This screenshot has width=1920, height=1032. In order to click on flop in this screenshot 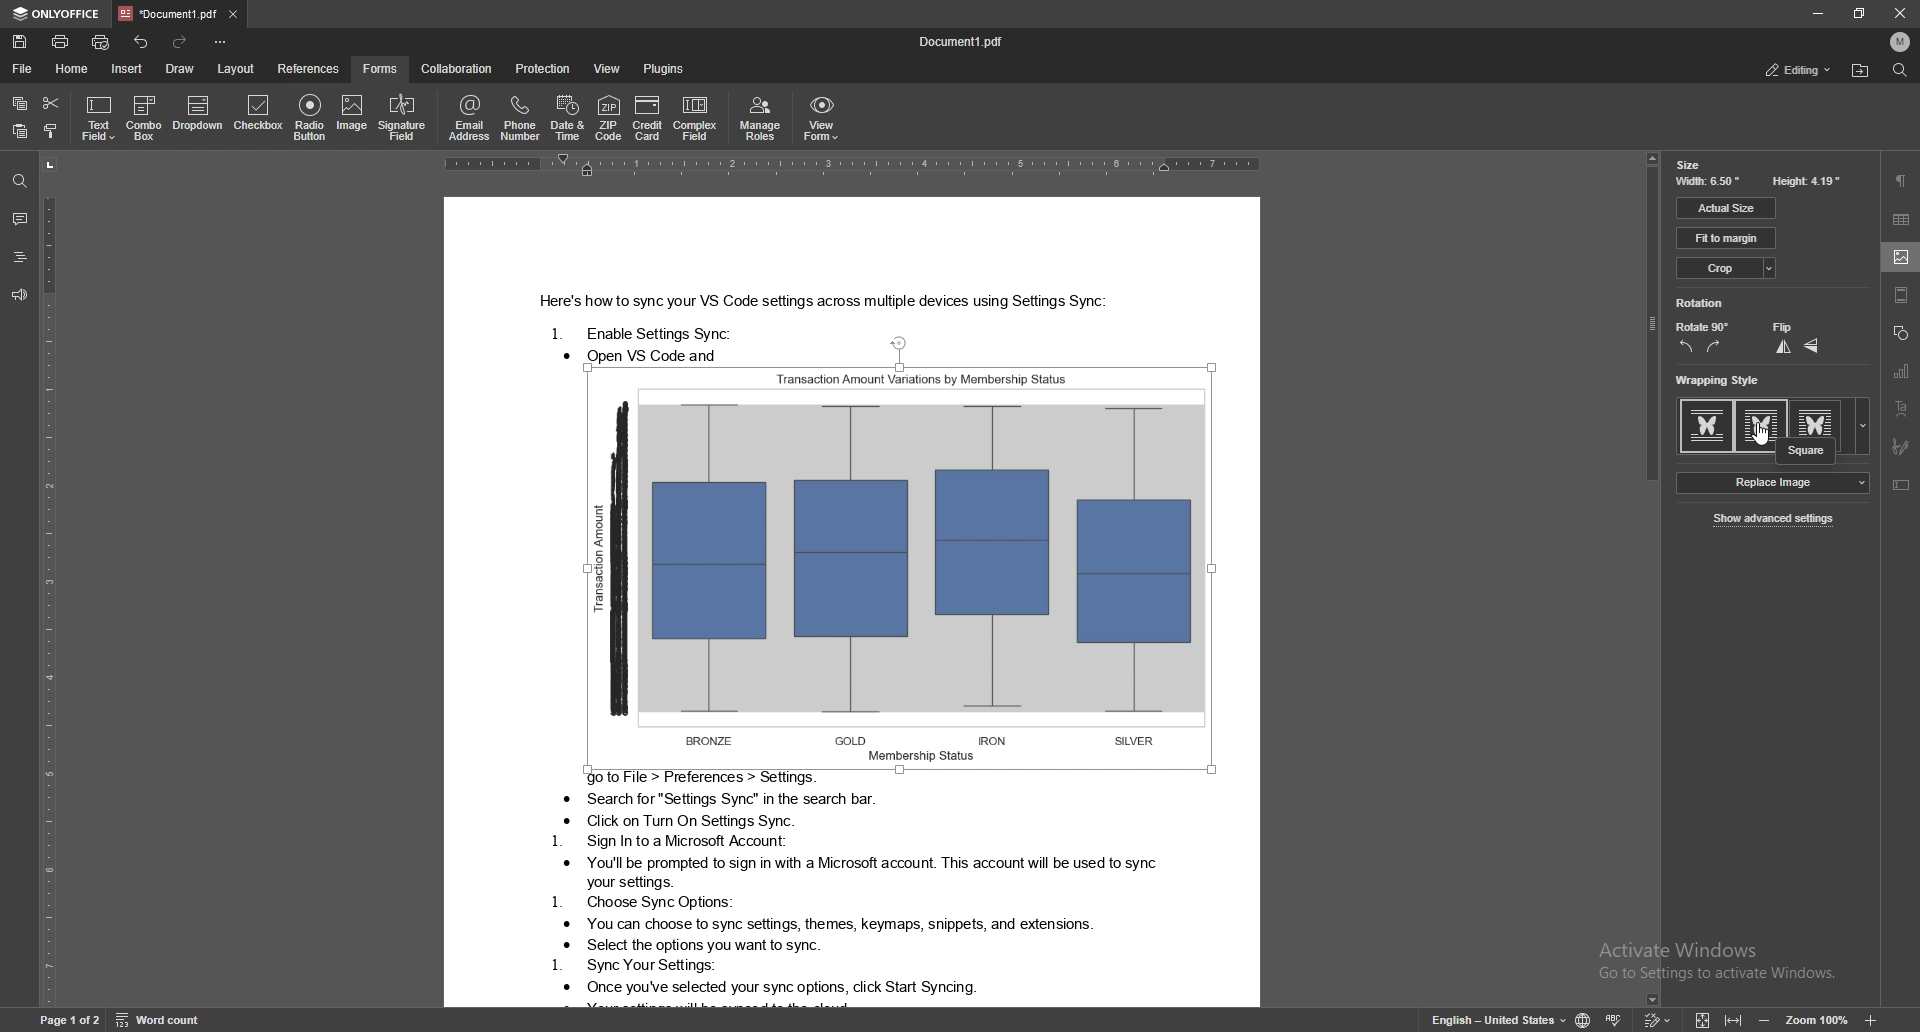, I will do `click(1812, 347)`.